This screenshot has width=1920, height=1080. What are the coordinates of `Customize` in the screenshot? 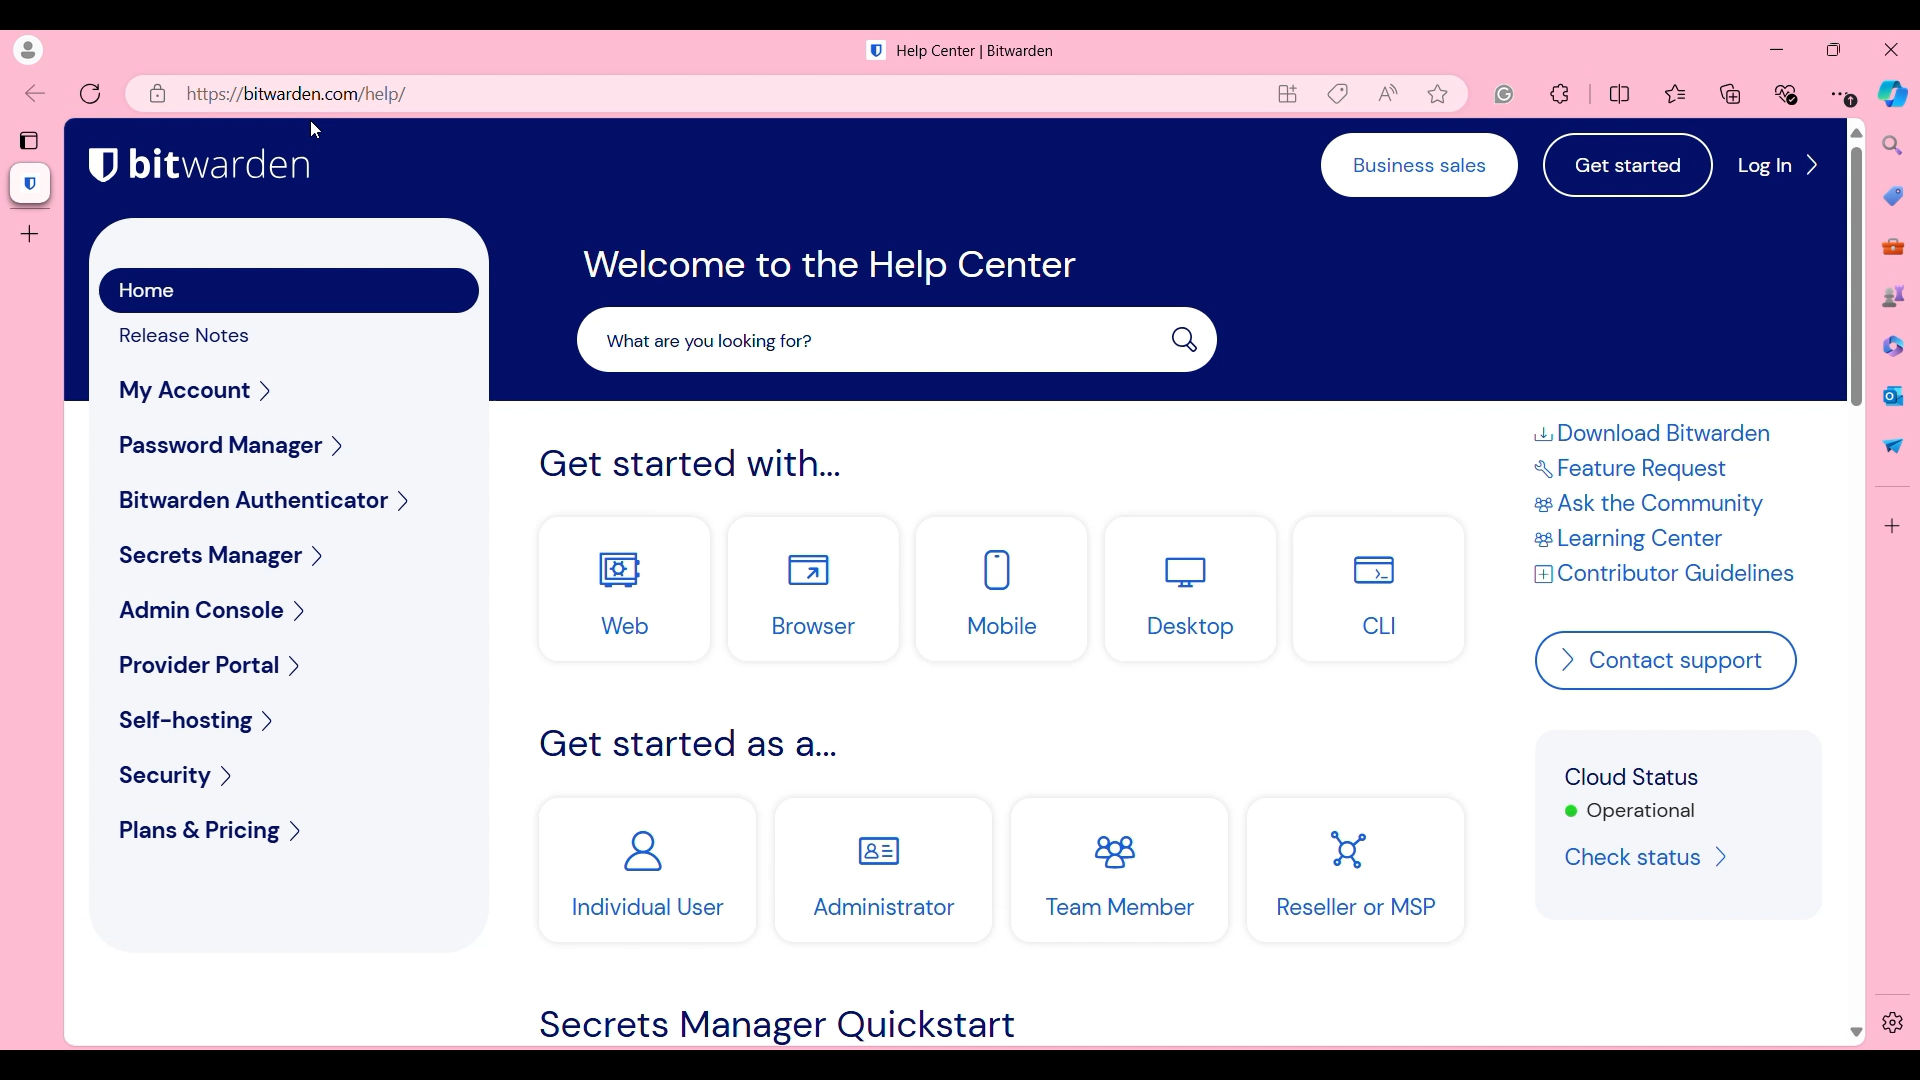 It's located at (1893, 526).